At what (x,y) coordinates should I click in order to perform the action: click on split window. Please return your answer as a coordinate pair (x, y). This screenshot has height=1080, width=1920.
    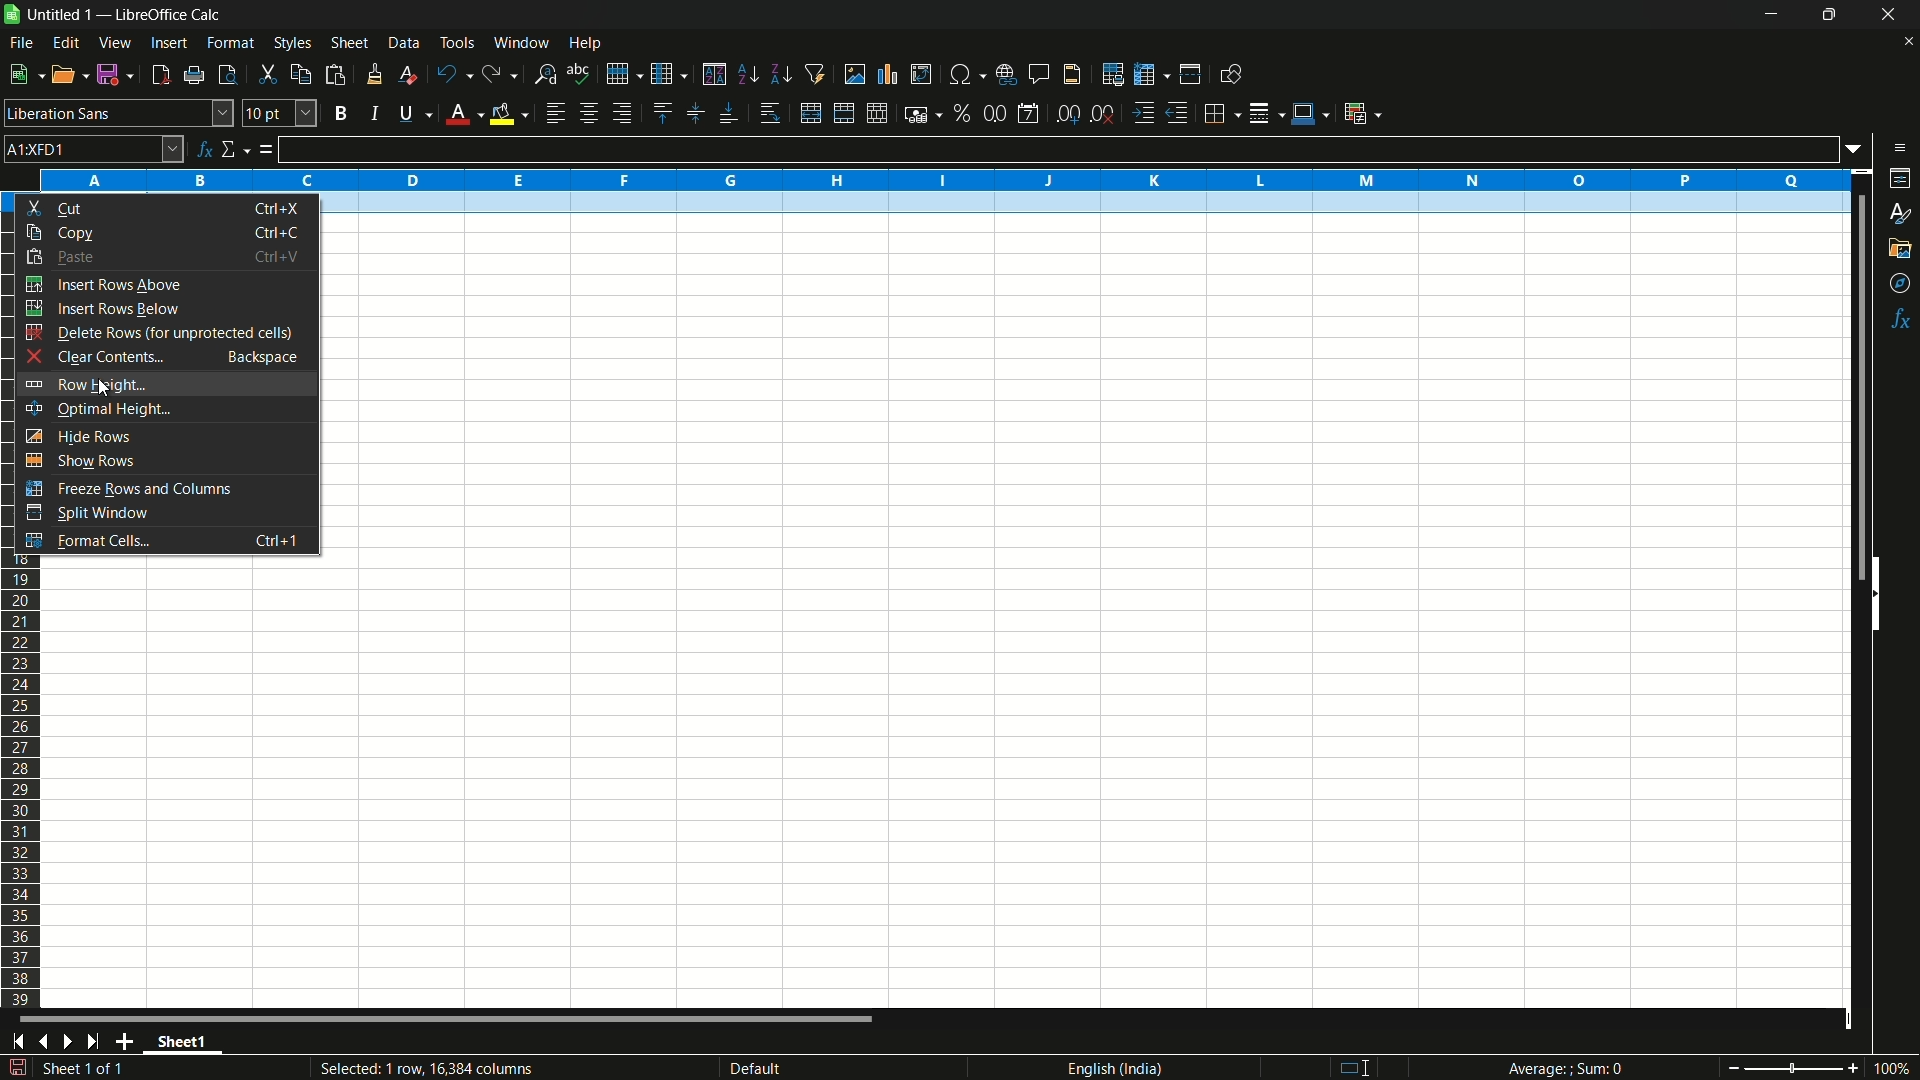
    Looking at the image, I should click on (169, 514).